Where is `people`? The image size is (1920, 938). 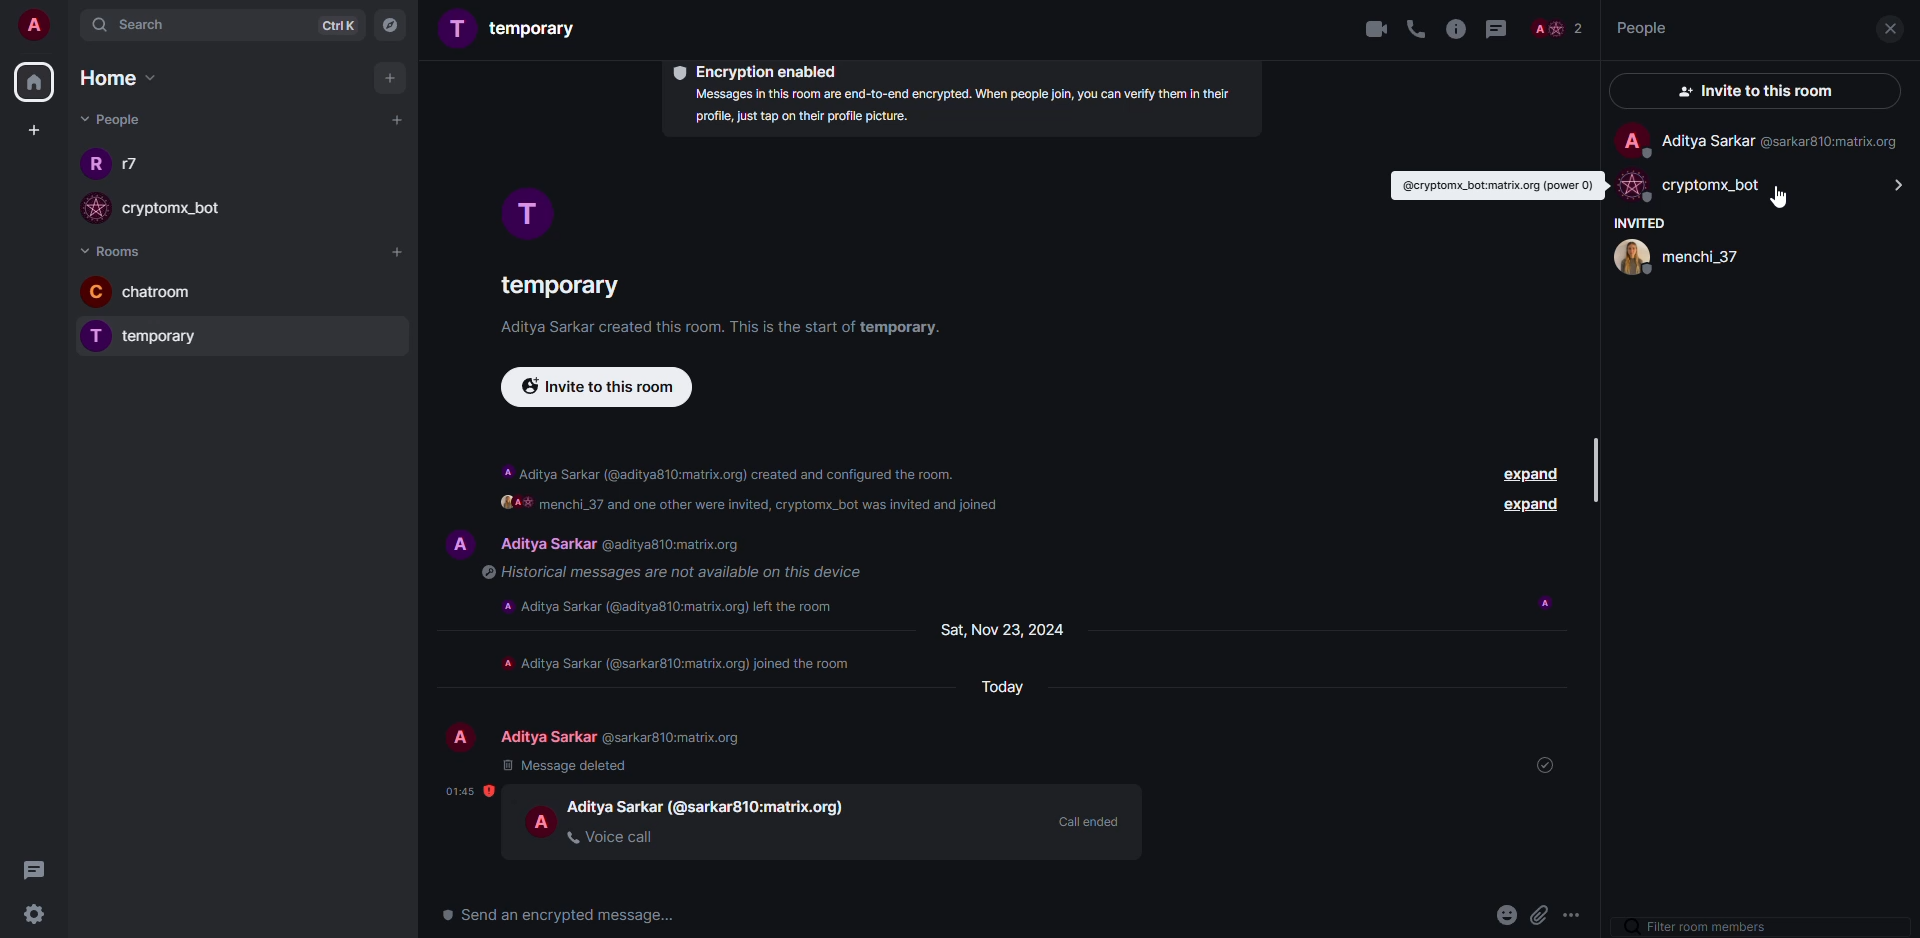 people is located at coordinates (1875, 66).